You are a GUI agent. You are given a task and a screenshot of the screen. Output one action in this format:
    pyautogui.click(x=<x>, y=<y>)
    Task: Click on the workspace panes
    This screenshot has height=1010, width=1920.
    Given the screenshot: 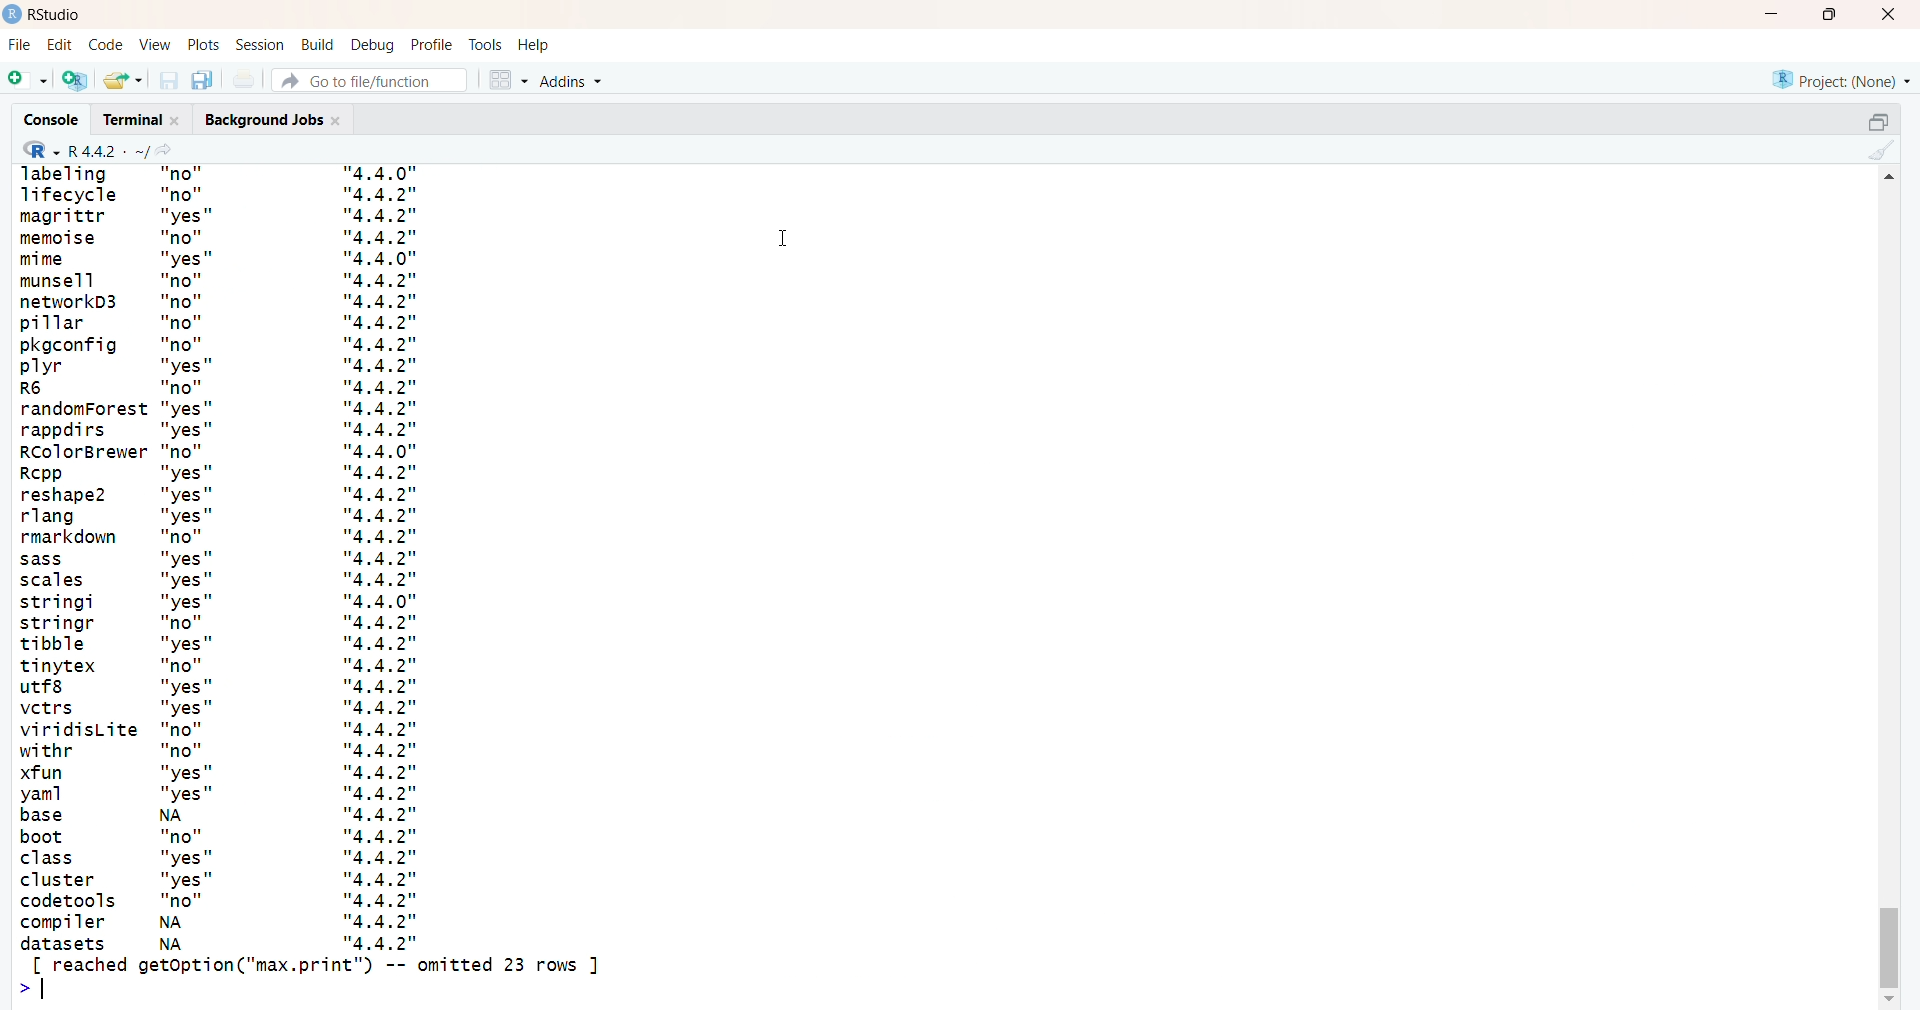 What is the action you would take?
    pyautogui.click(x=507, y=82)
    